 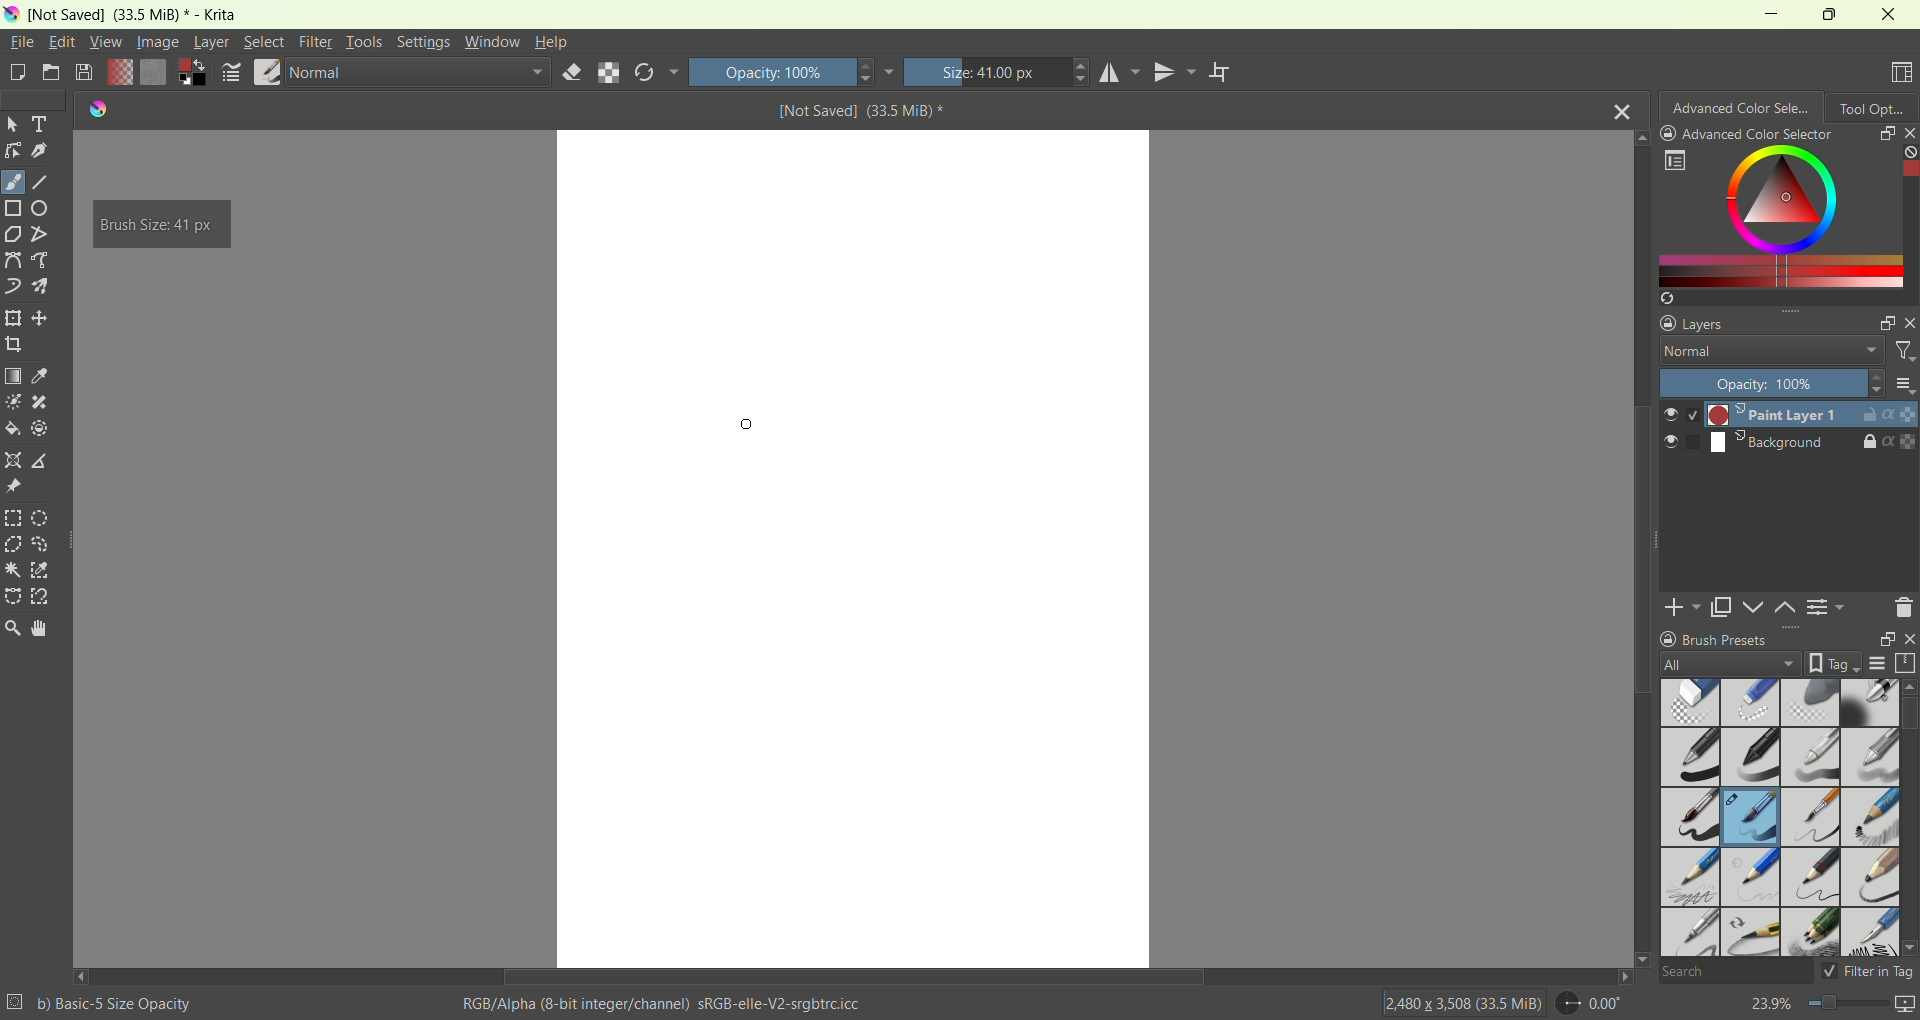 What do you see at coordinates (1763, 13) in the screenshot?
I see `minimize` at bounding box center [1763, 13].